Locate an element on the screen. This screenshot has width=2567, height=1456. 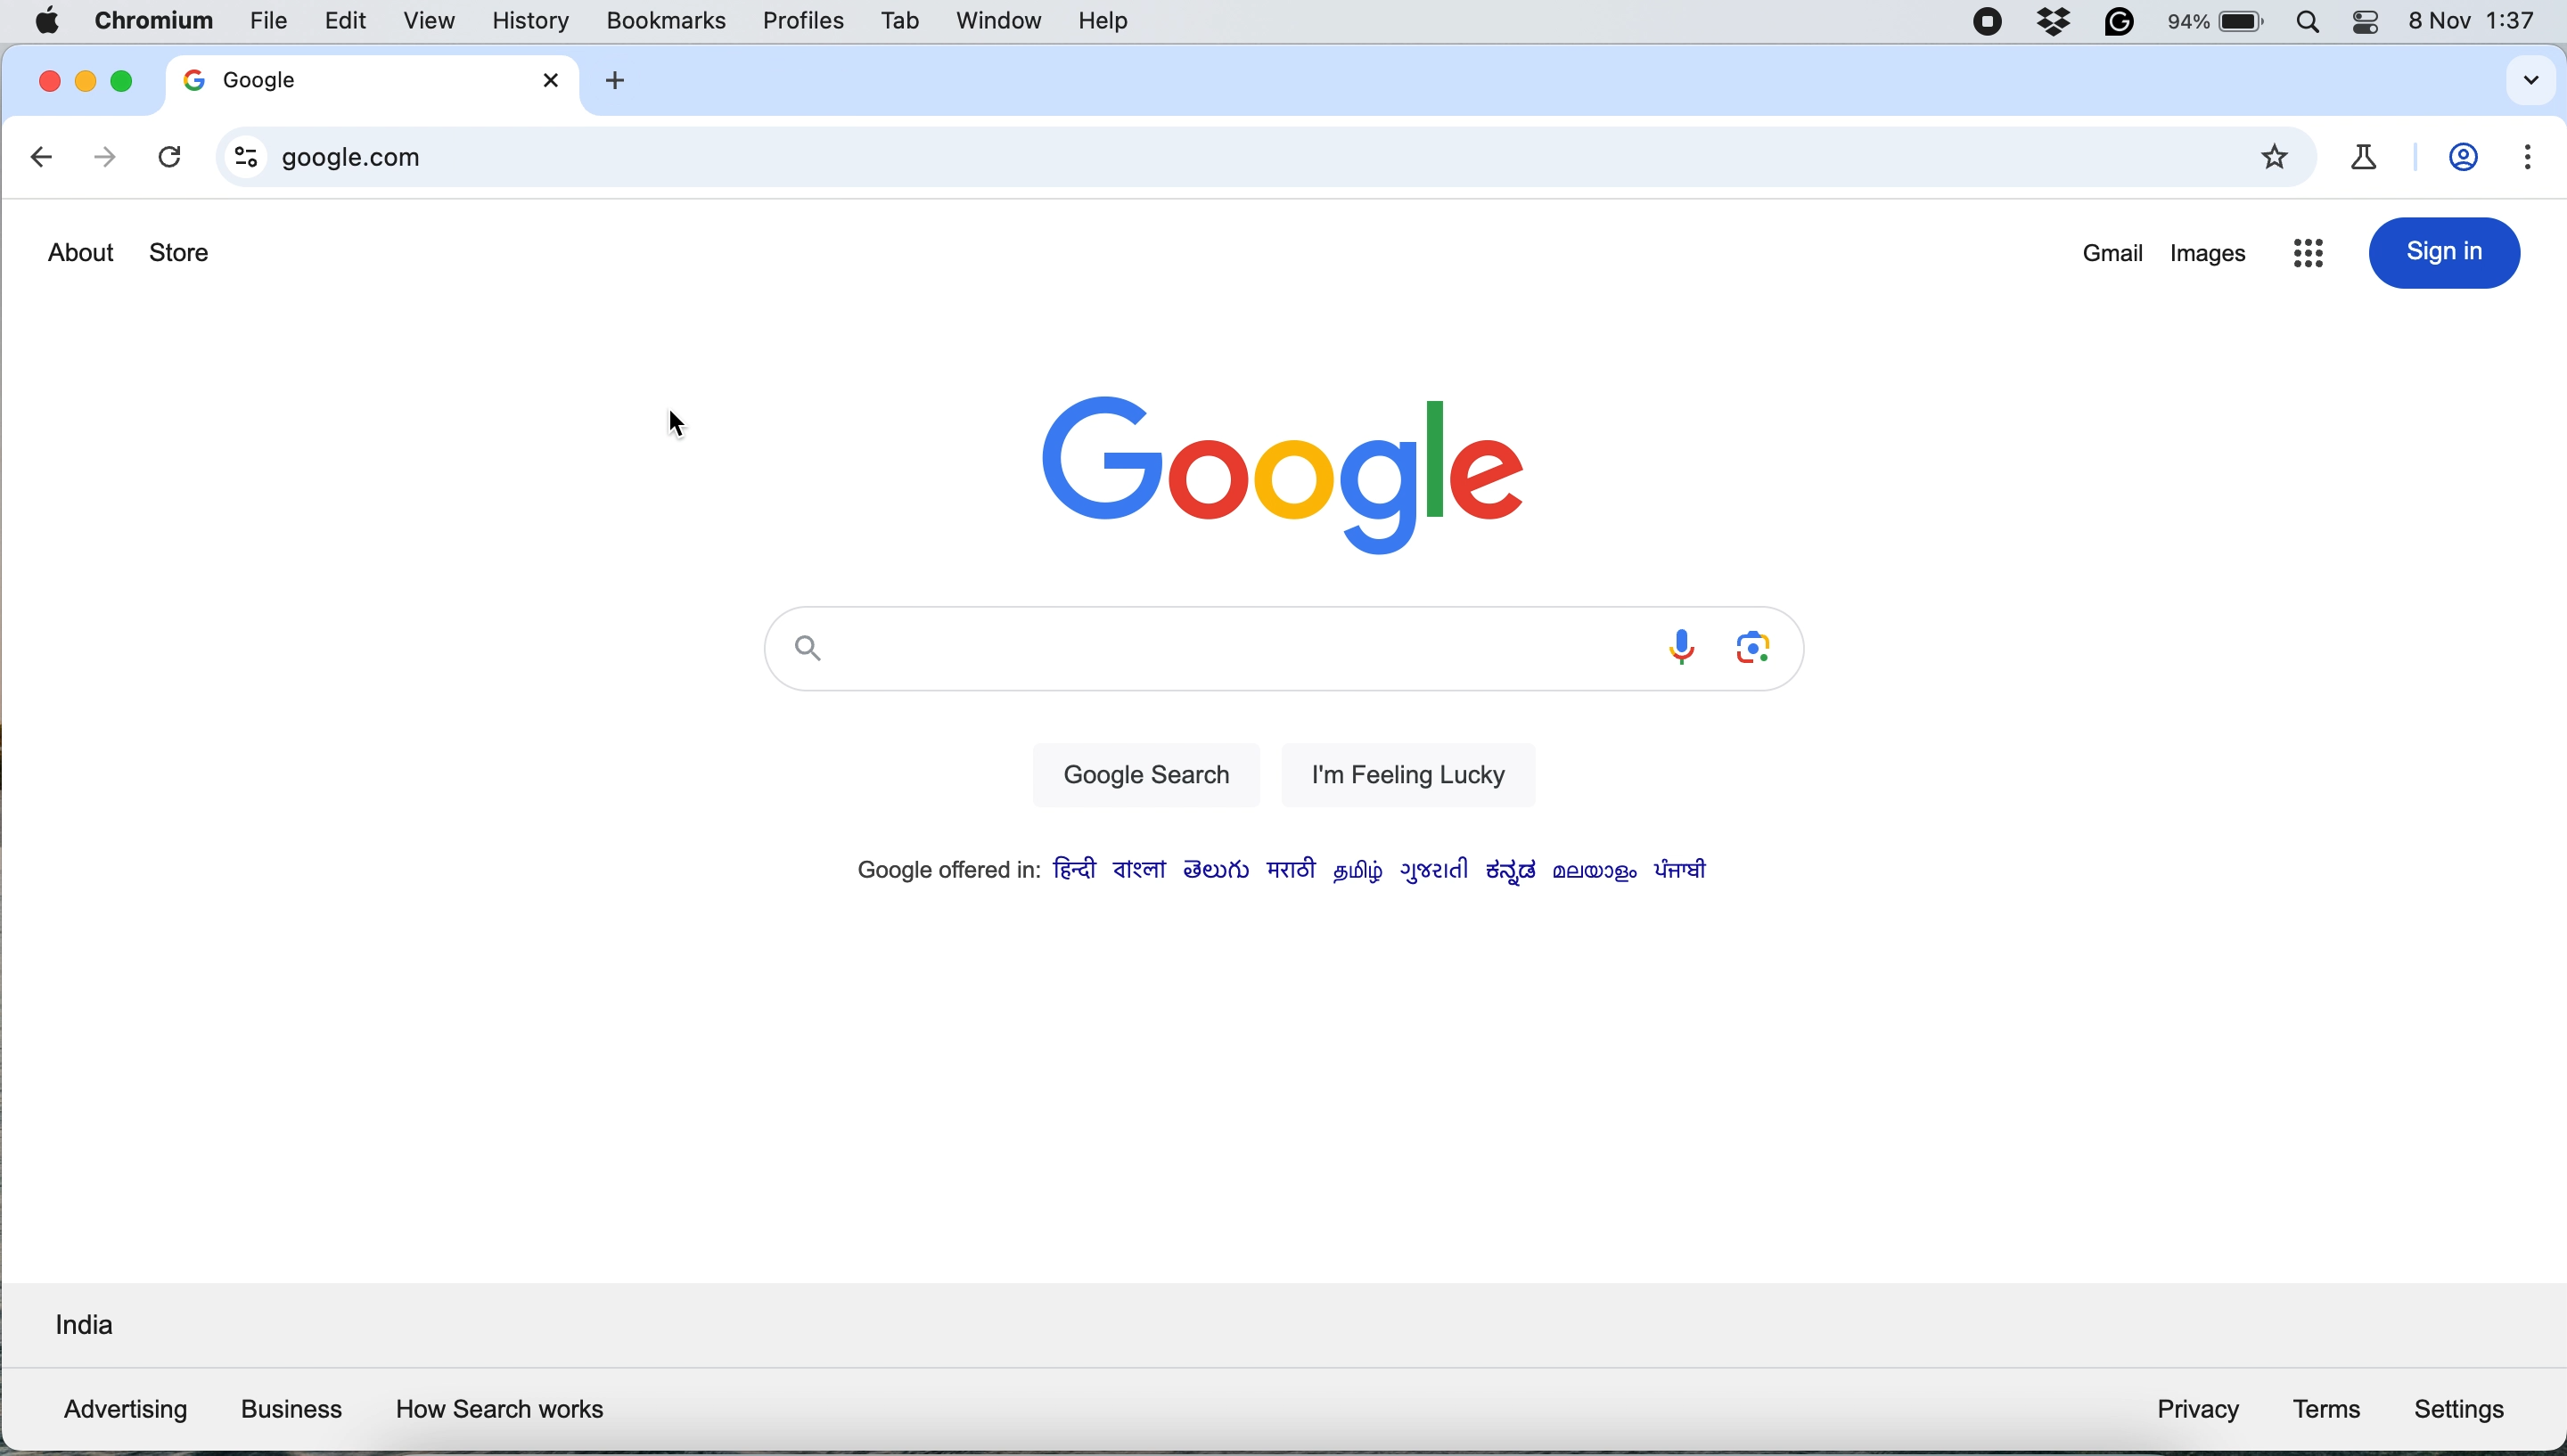
bookmark is located at coordinates (2279, 158).